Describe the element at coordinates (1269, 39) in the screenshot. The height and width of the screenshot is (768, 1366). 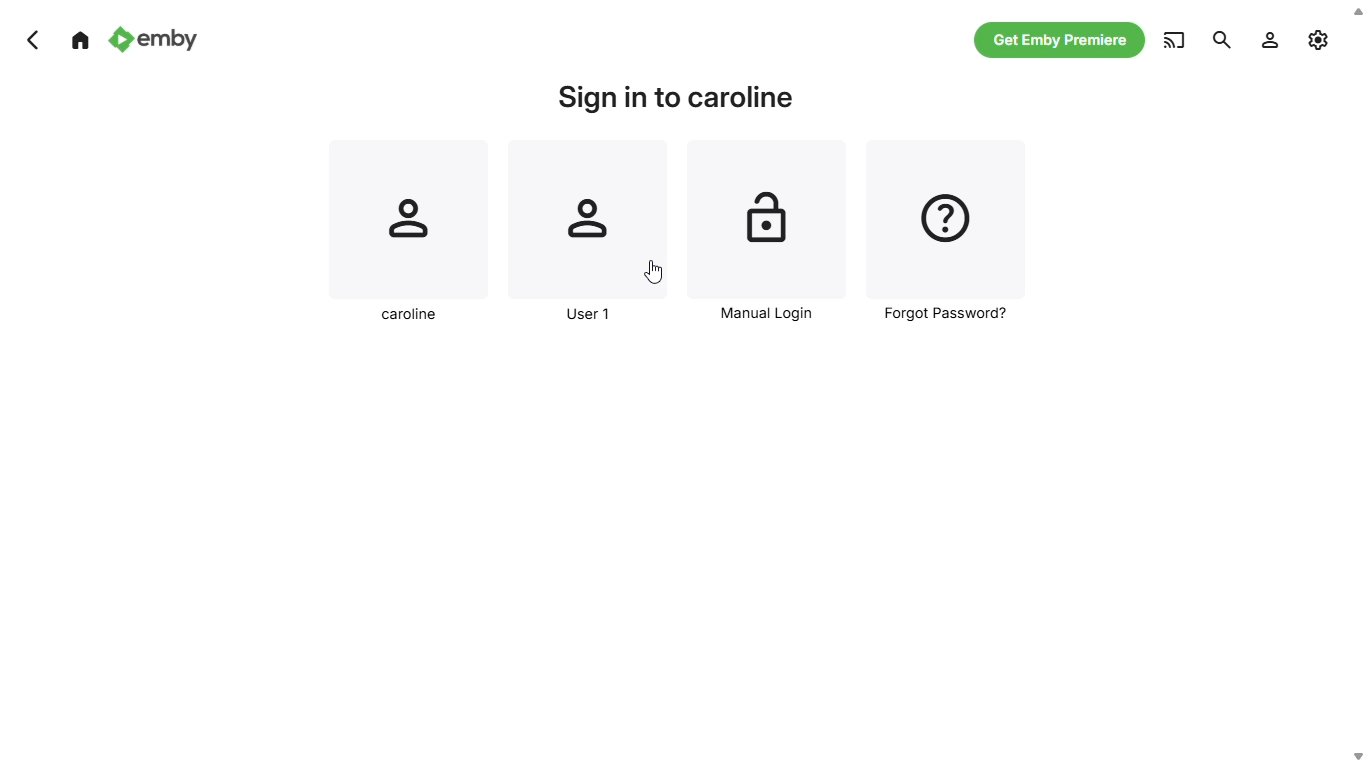
I see `settings` at that location.